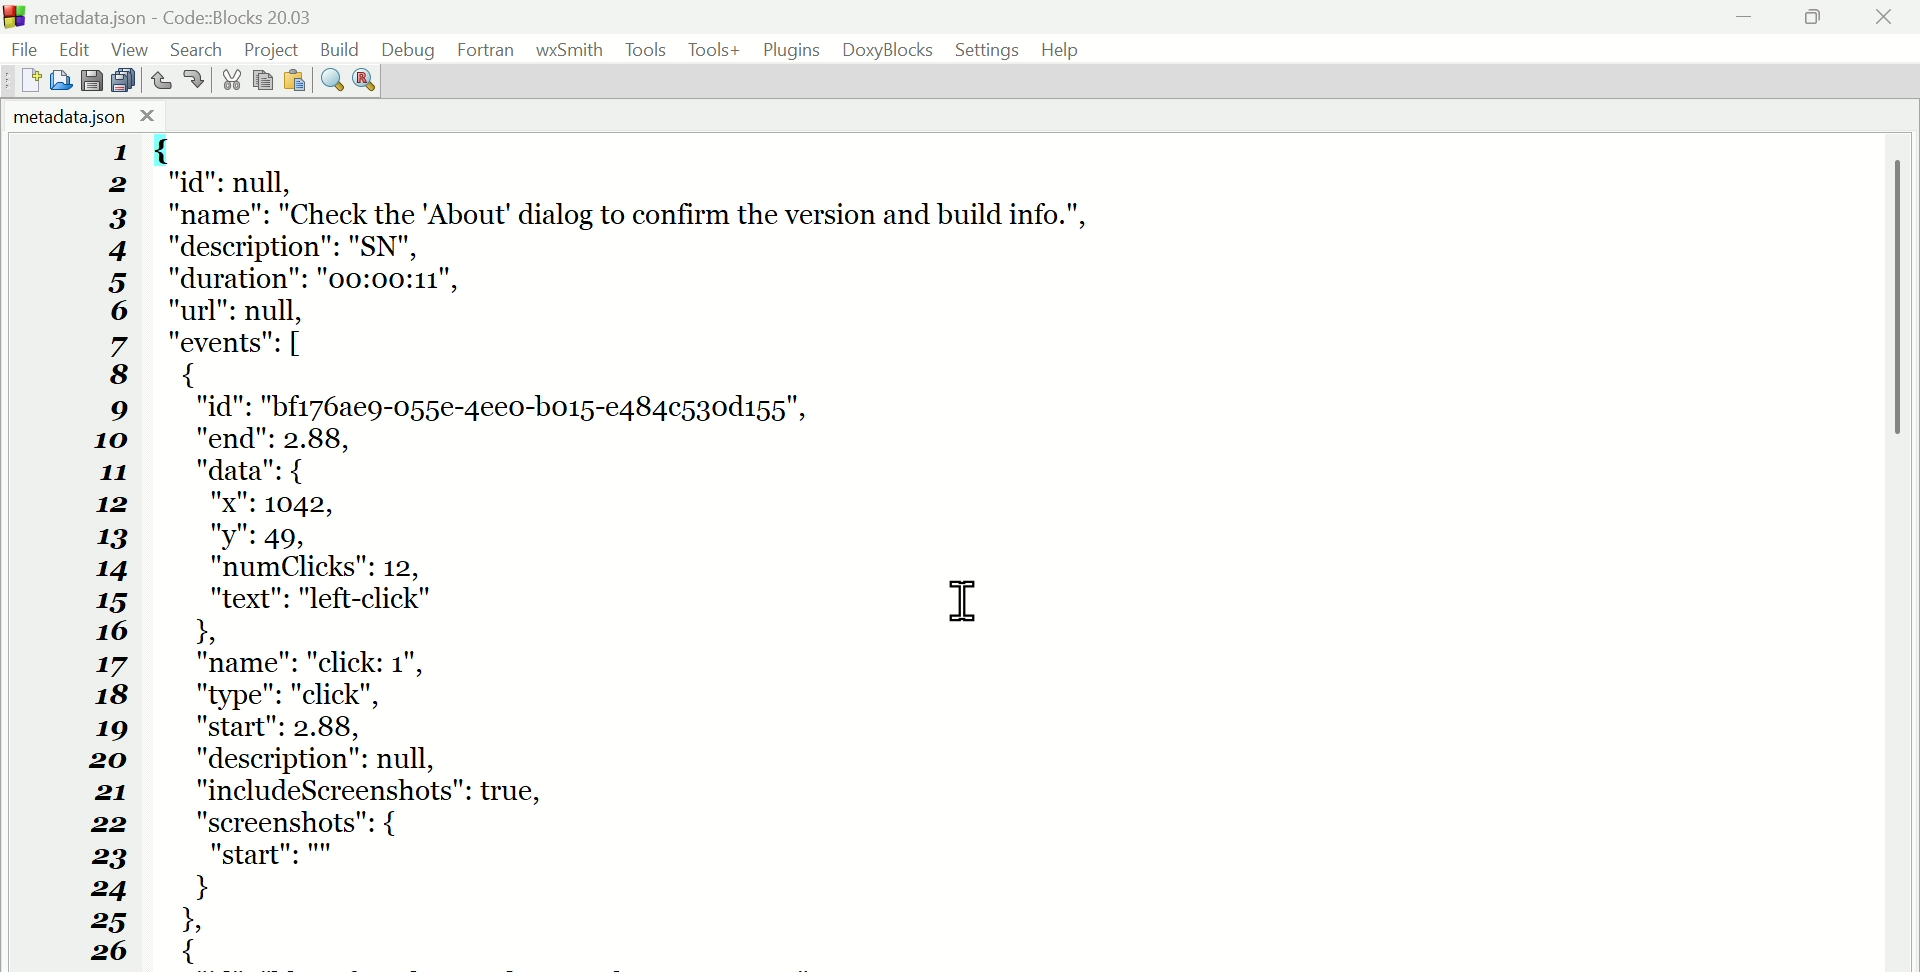 The height and width of the screenshot is (972, 1920). I want to click on save, so click(95, 81).